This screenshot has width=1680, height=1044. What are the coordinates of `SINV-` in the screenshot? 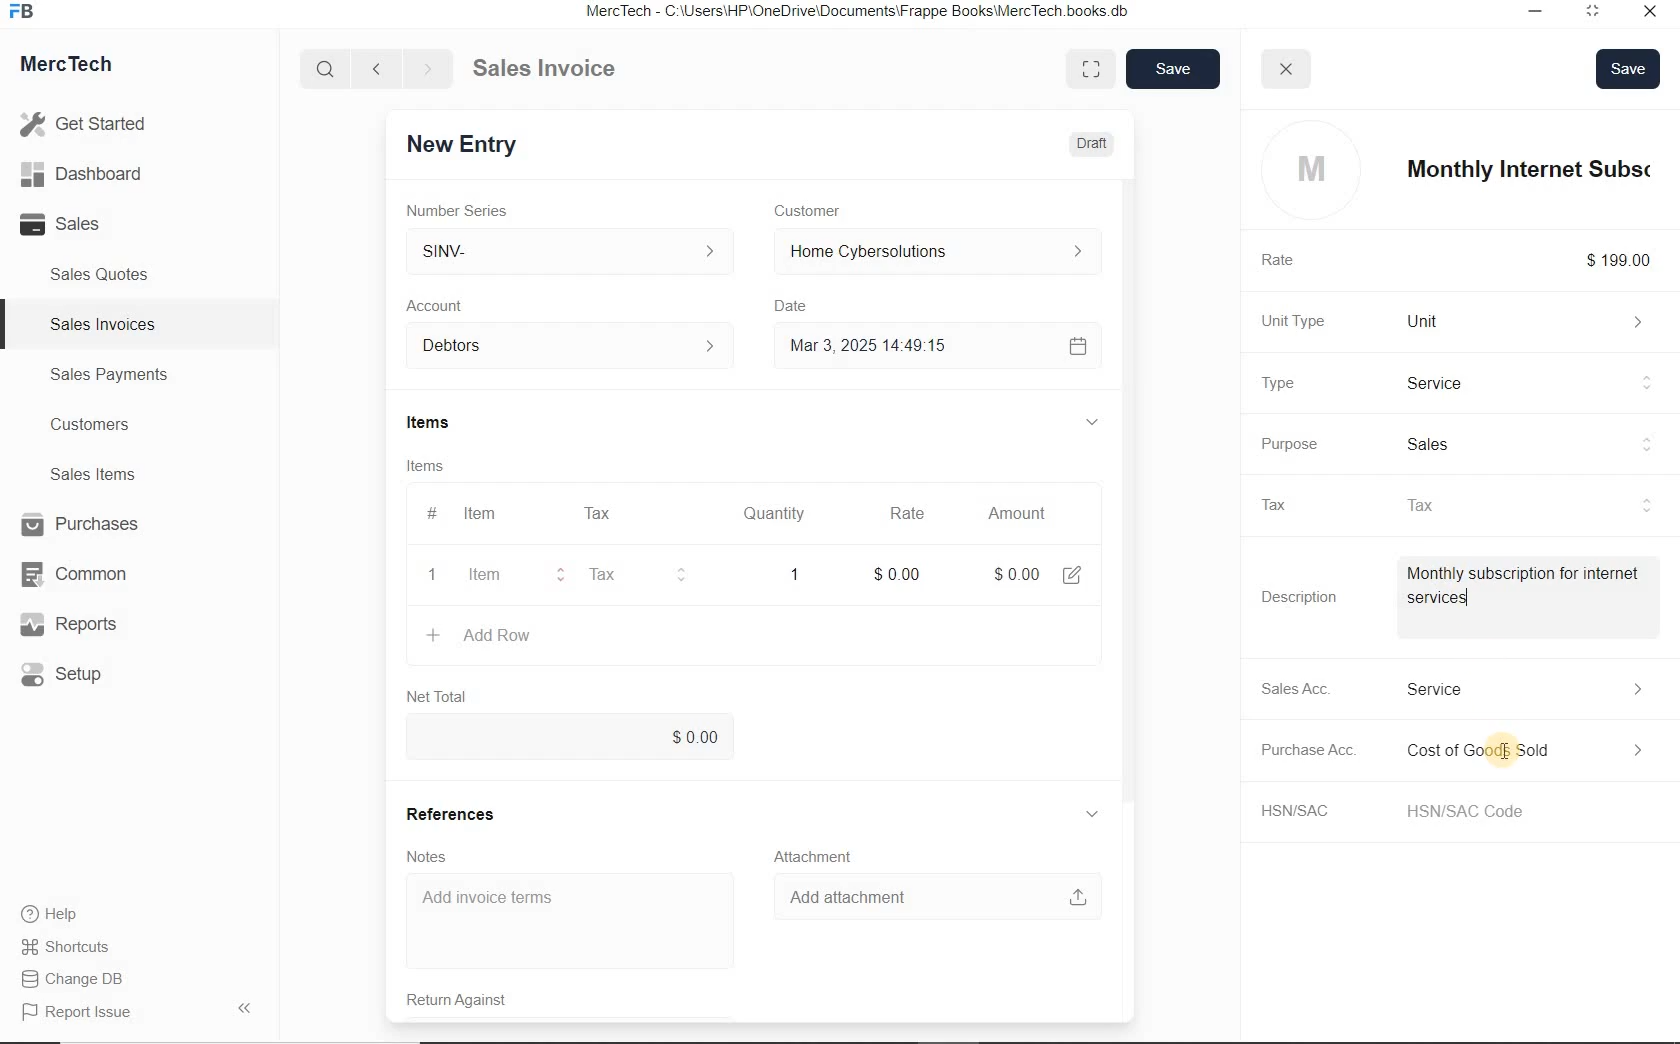 It's located at (570, 251).